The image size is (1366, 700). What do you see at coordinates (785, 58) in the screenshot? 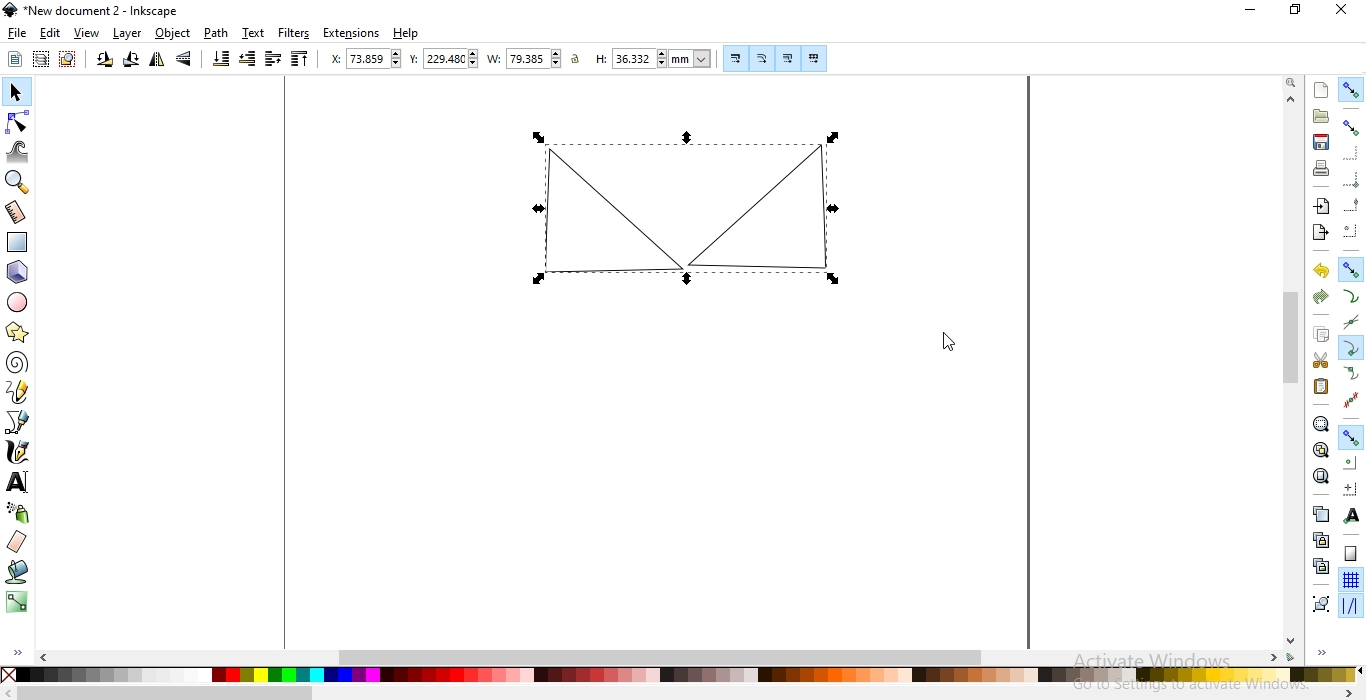
I see `move gradients along with objects` at bounding box center [785, 58].